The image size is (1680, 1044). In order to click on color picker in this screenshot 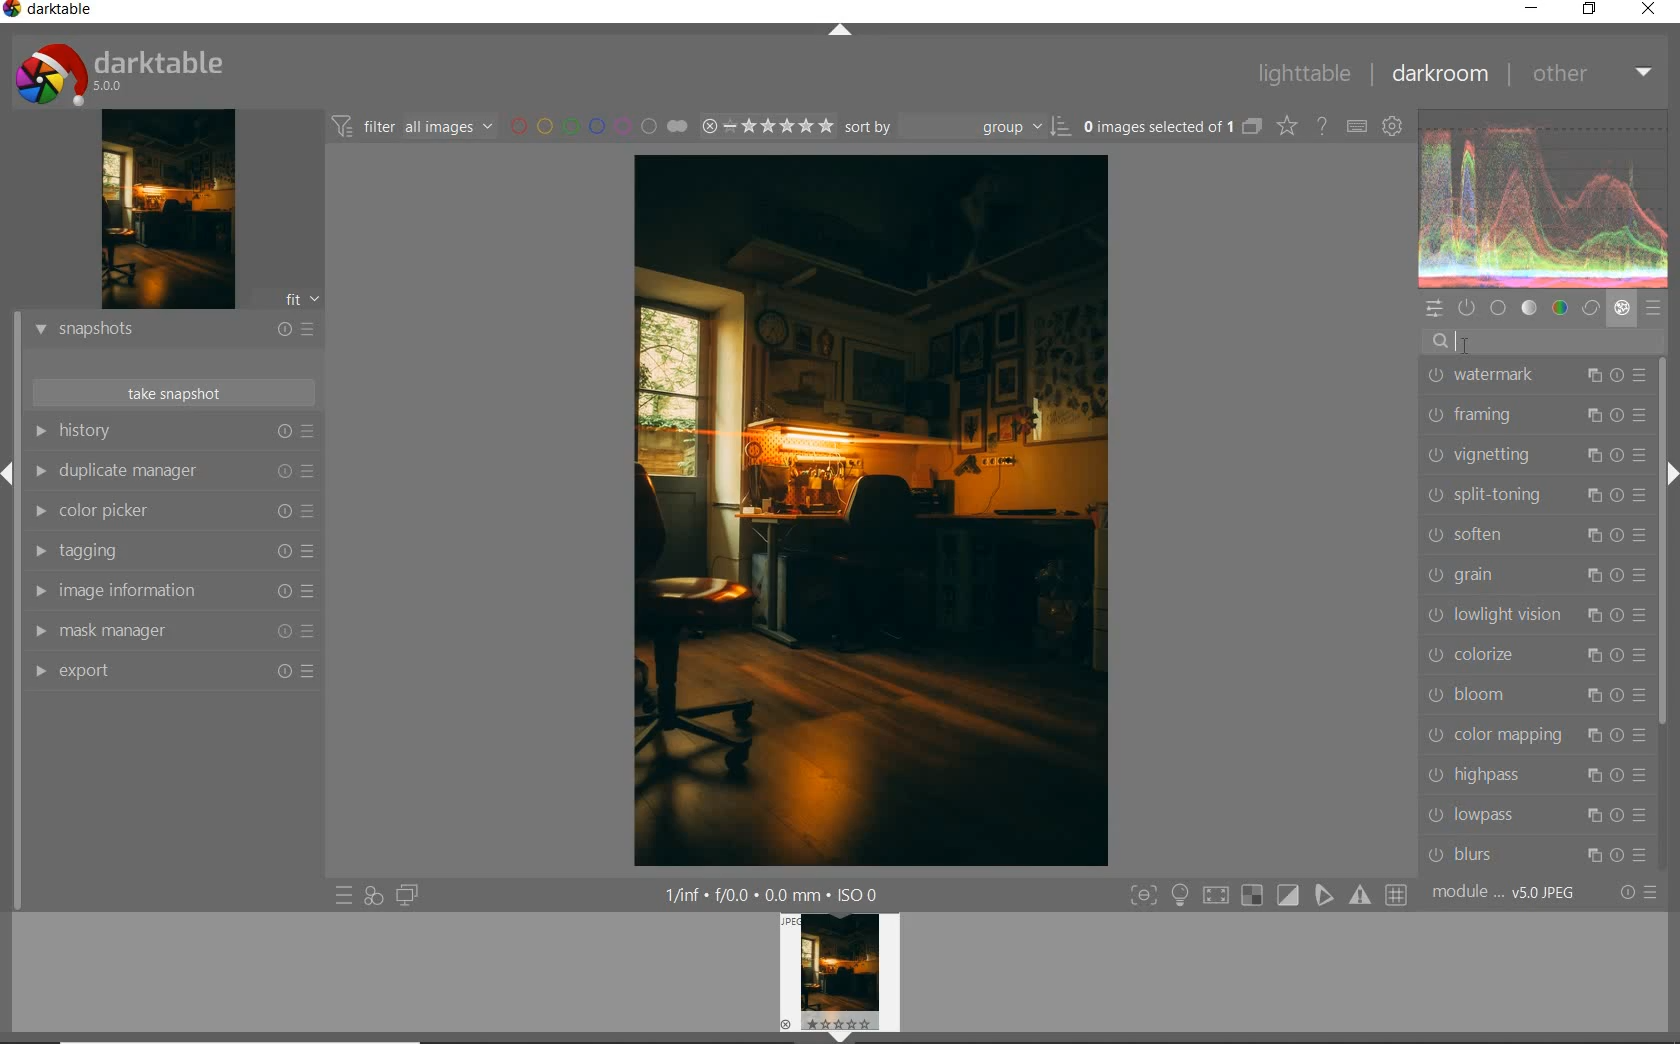, I will do `click(170, 510)`.